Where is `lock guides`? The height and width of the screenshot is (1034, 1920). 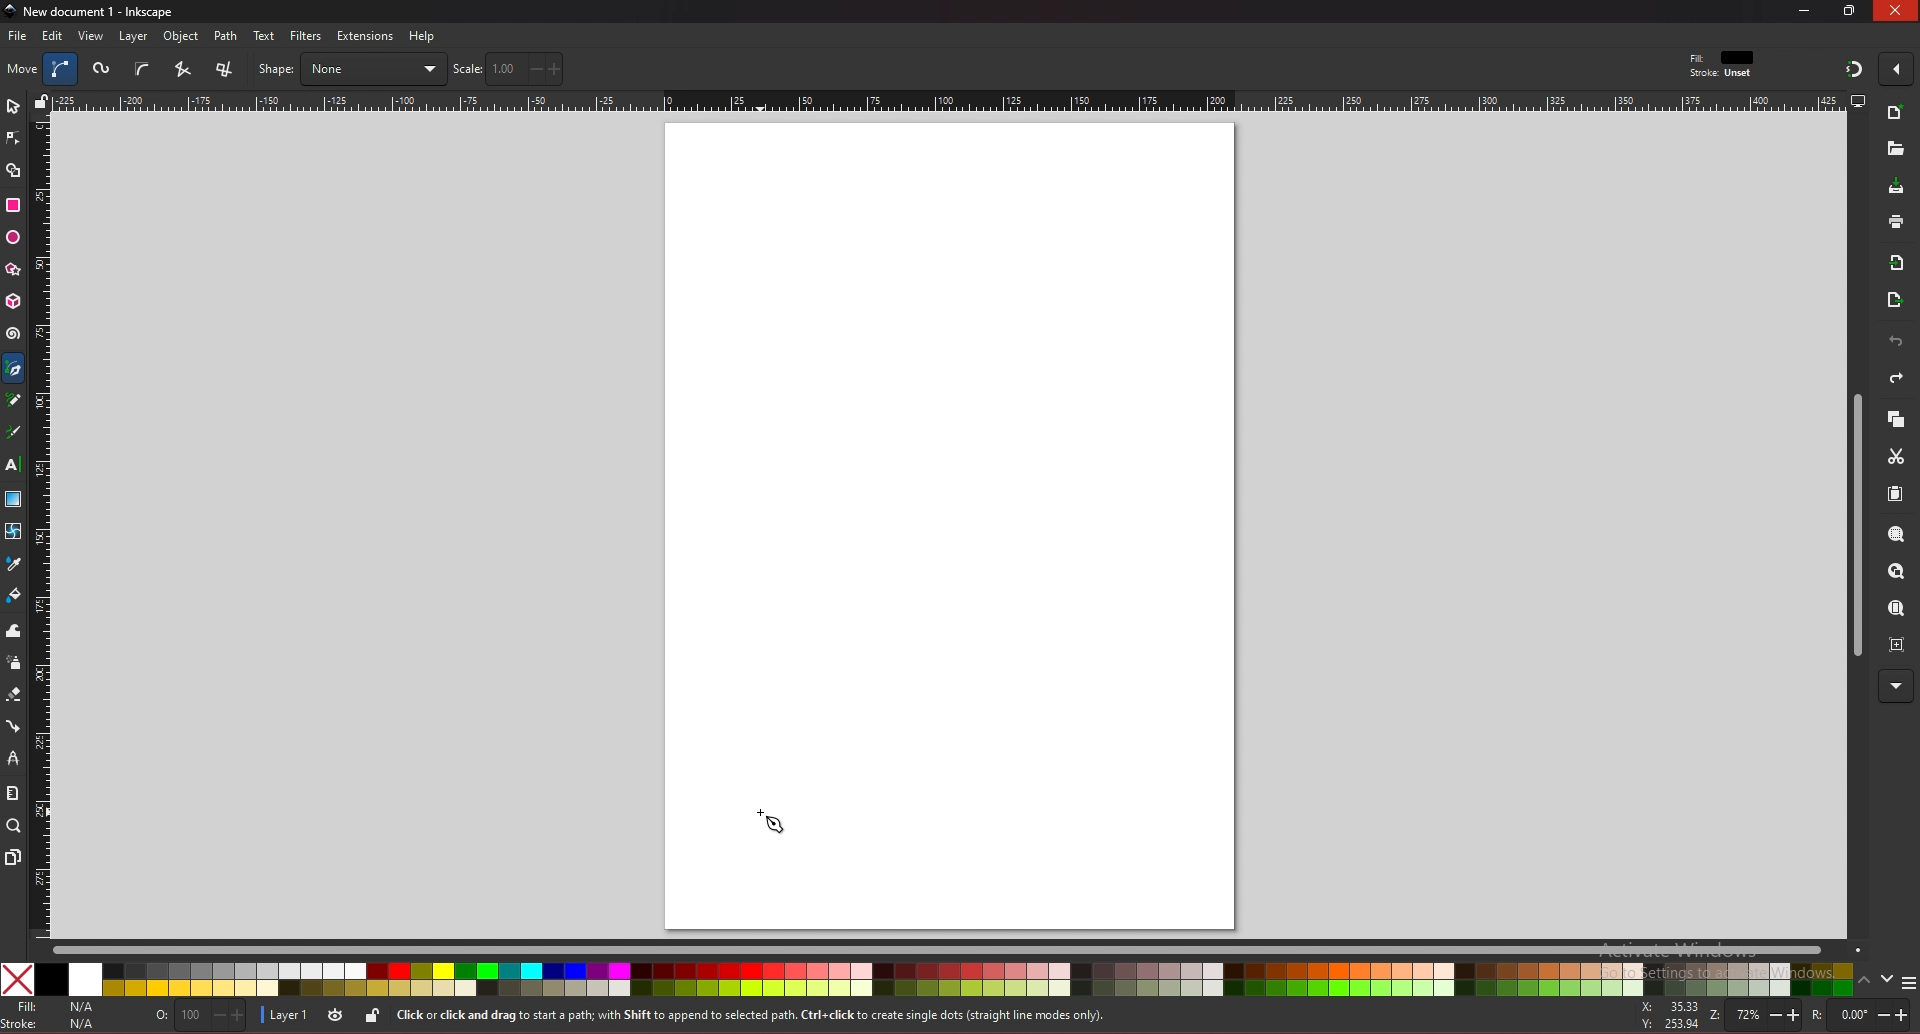 lock guides is located at coordinates (41, 101).